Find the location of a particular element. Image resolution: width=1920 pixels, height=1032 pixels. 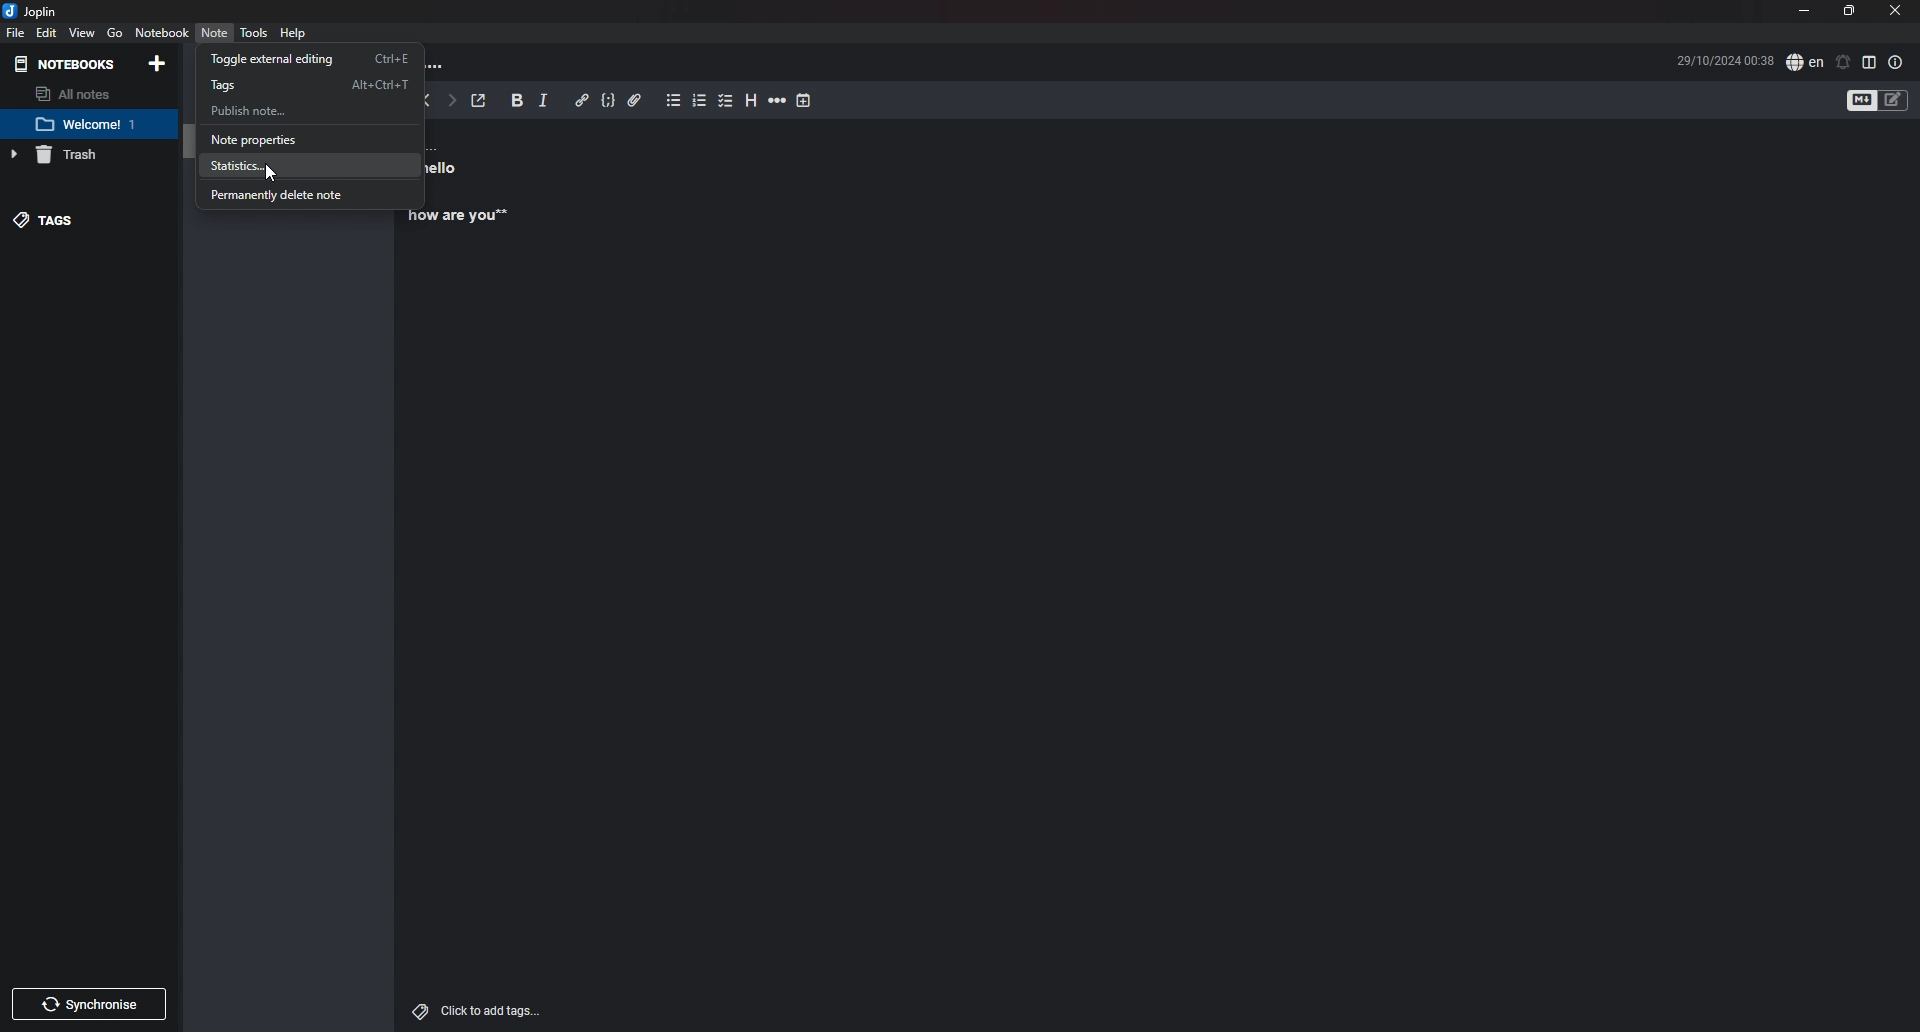

Note properties is located at coordinates (296, 140).